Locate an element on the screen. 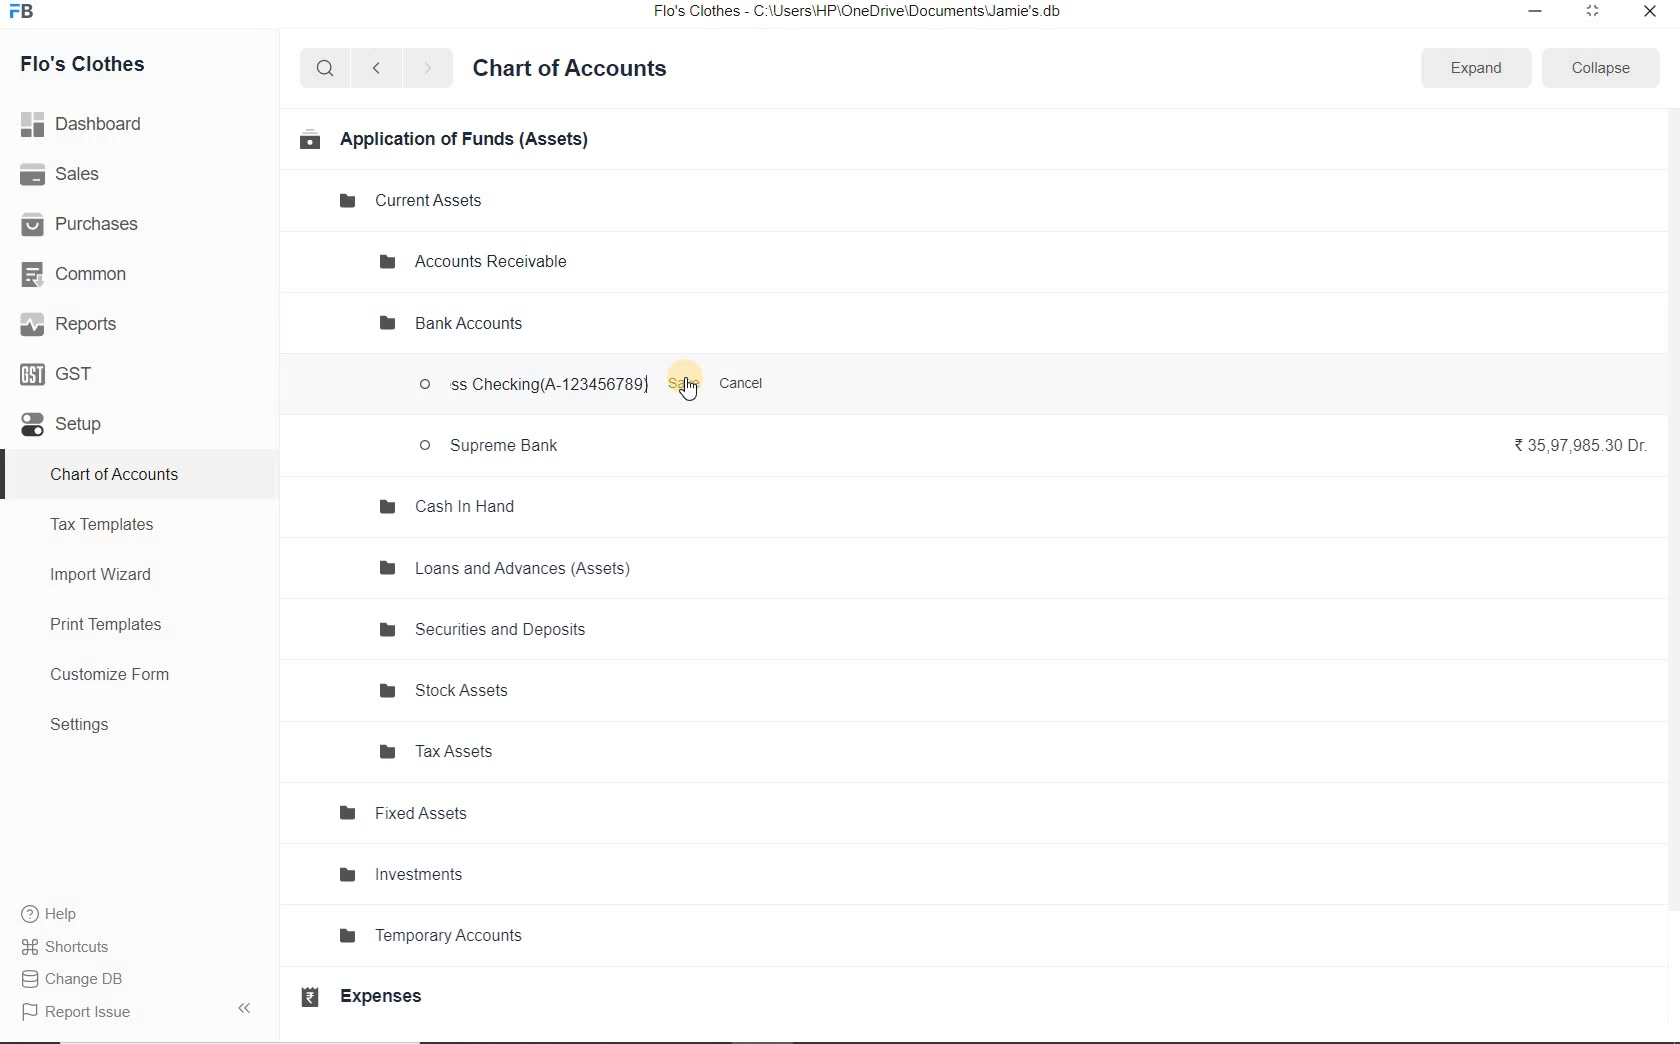  maximize is located at coordinates (1593, 10).